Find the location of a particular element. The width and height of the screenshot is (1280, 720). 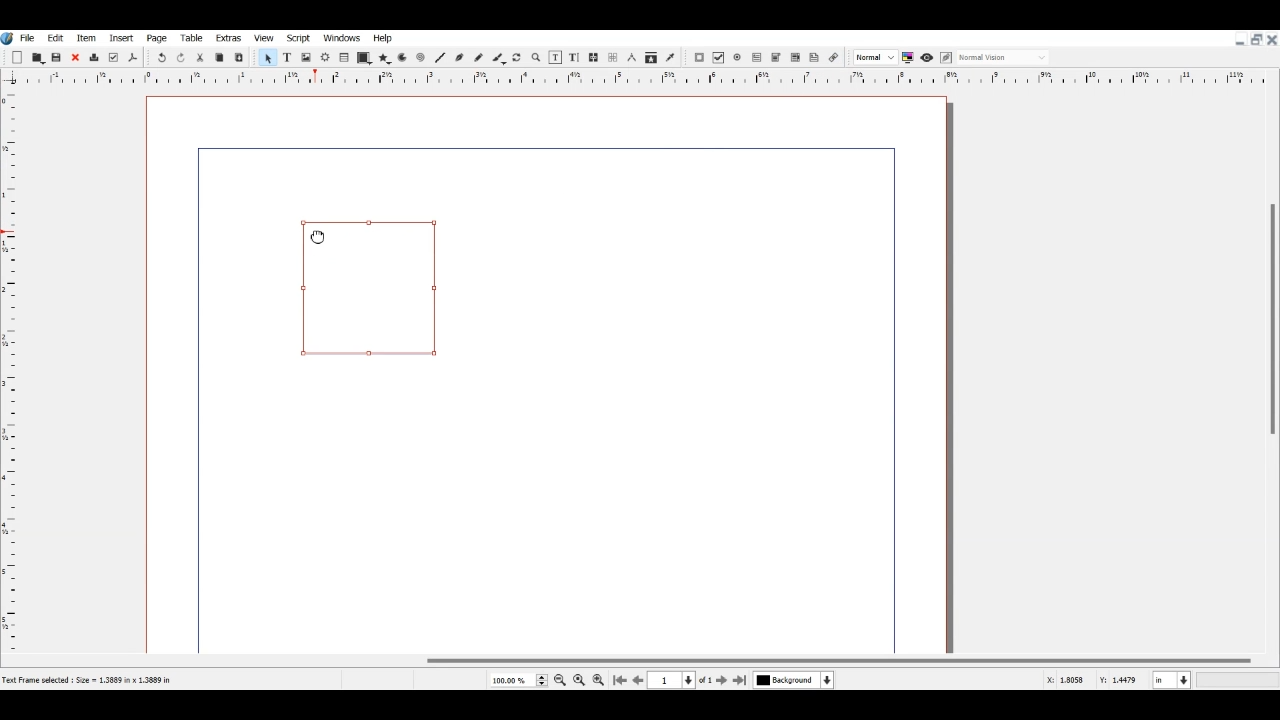

Zoom to 100% is located at coordinates (579, 679).